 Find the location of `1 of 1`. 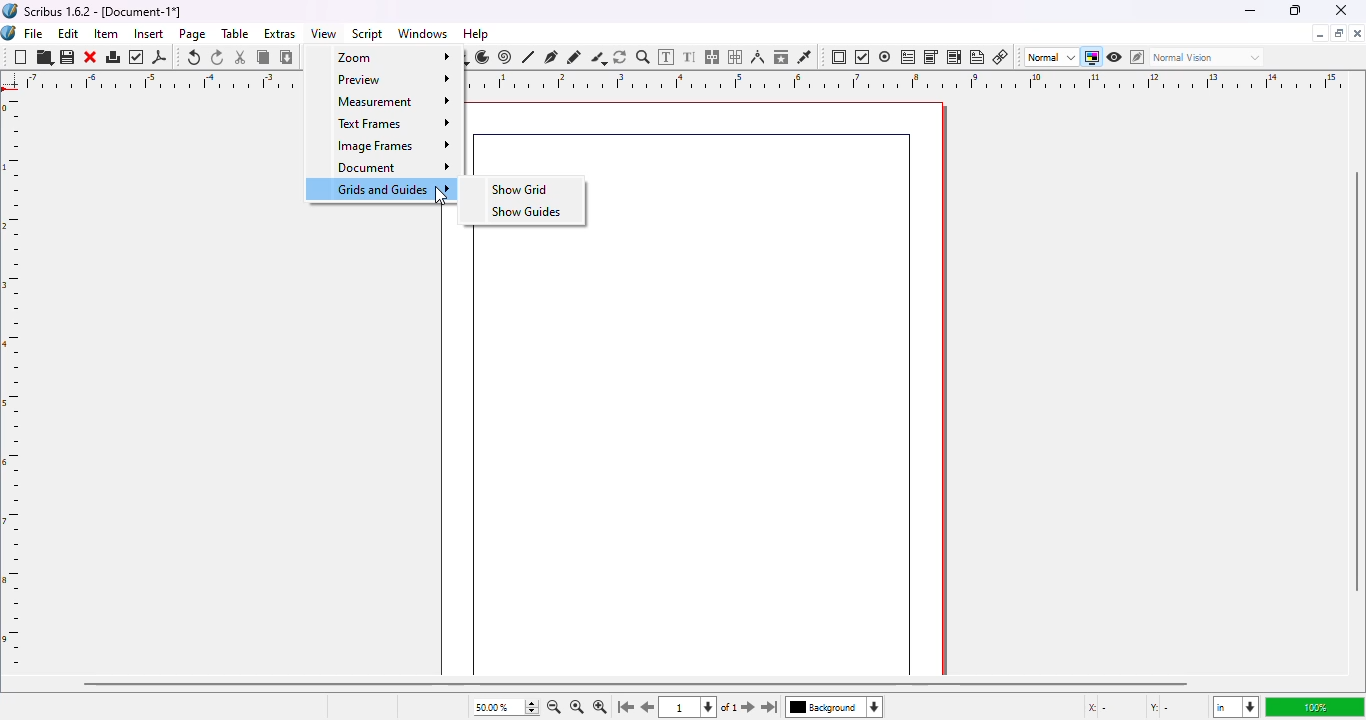

1 of 1 is located at coordinates (704, 708).